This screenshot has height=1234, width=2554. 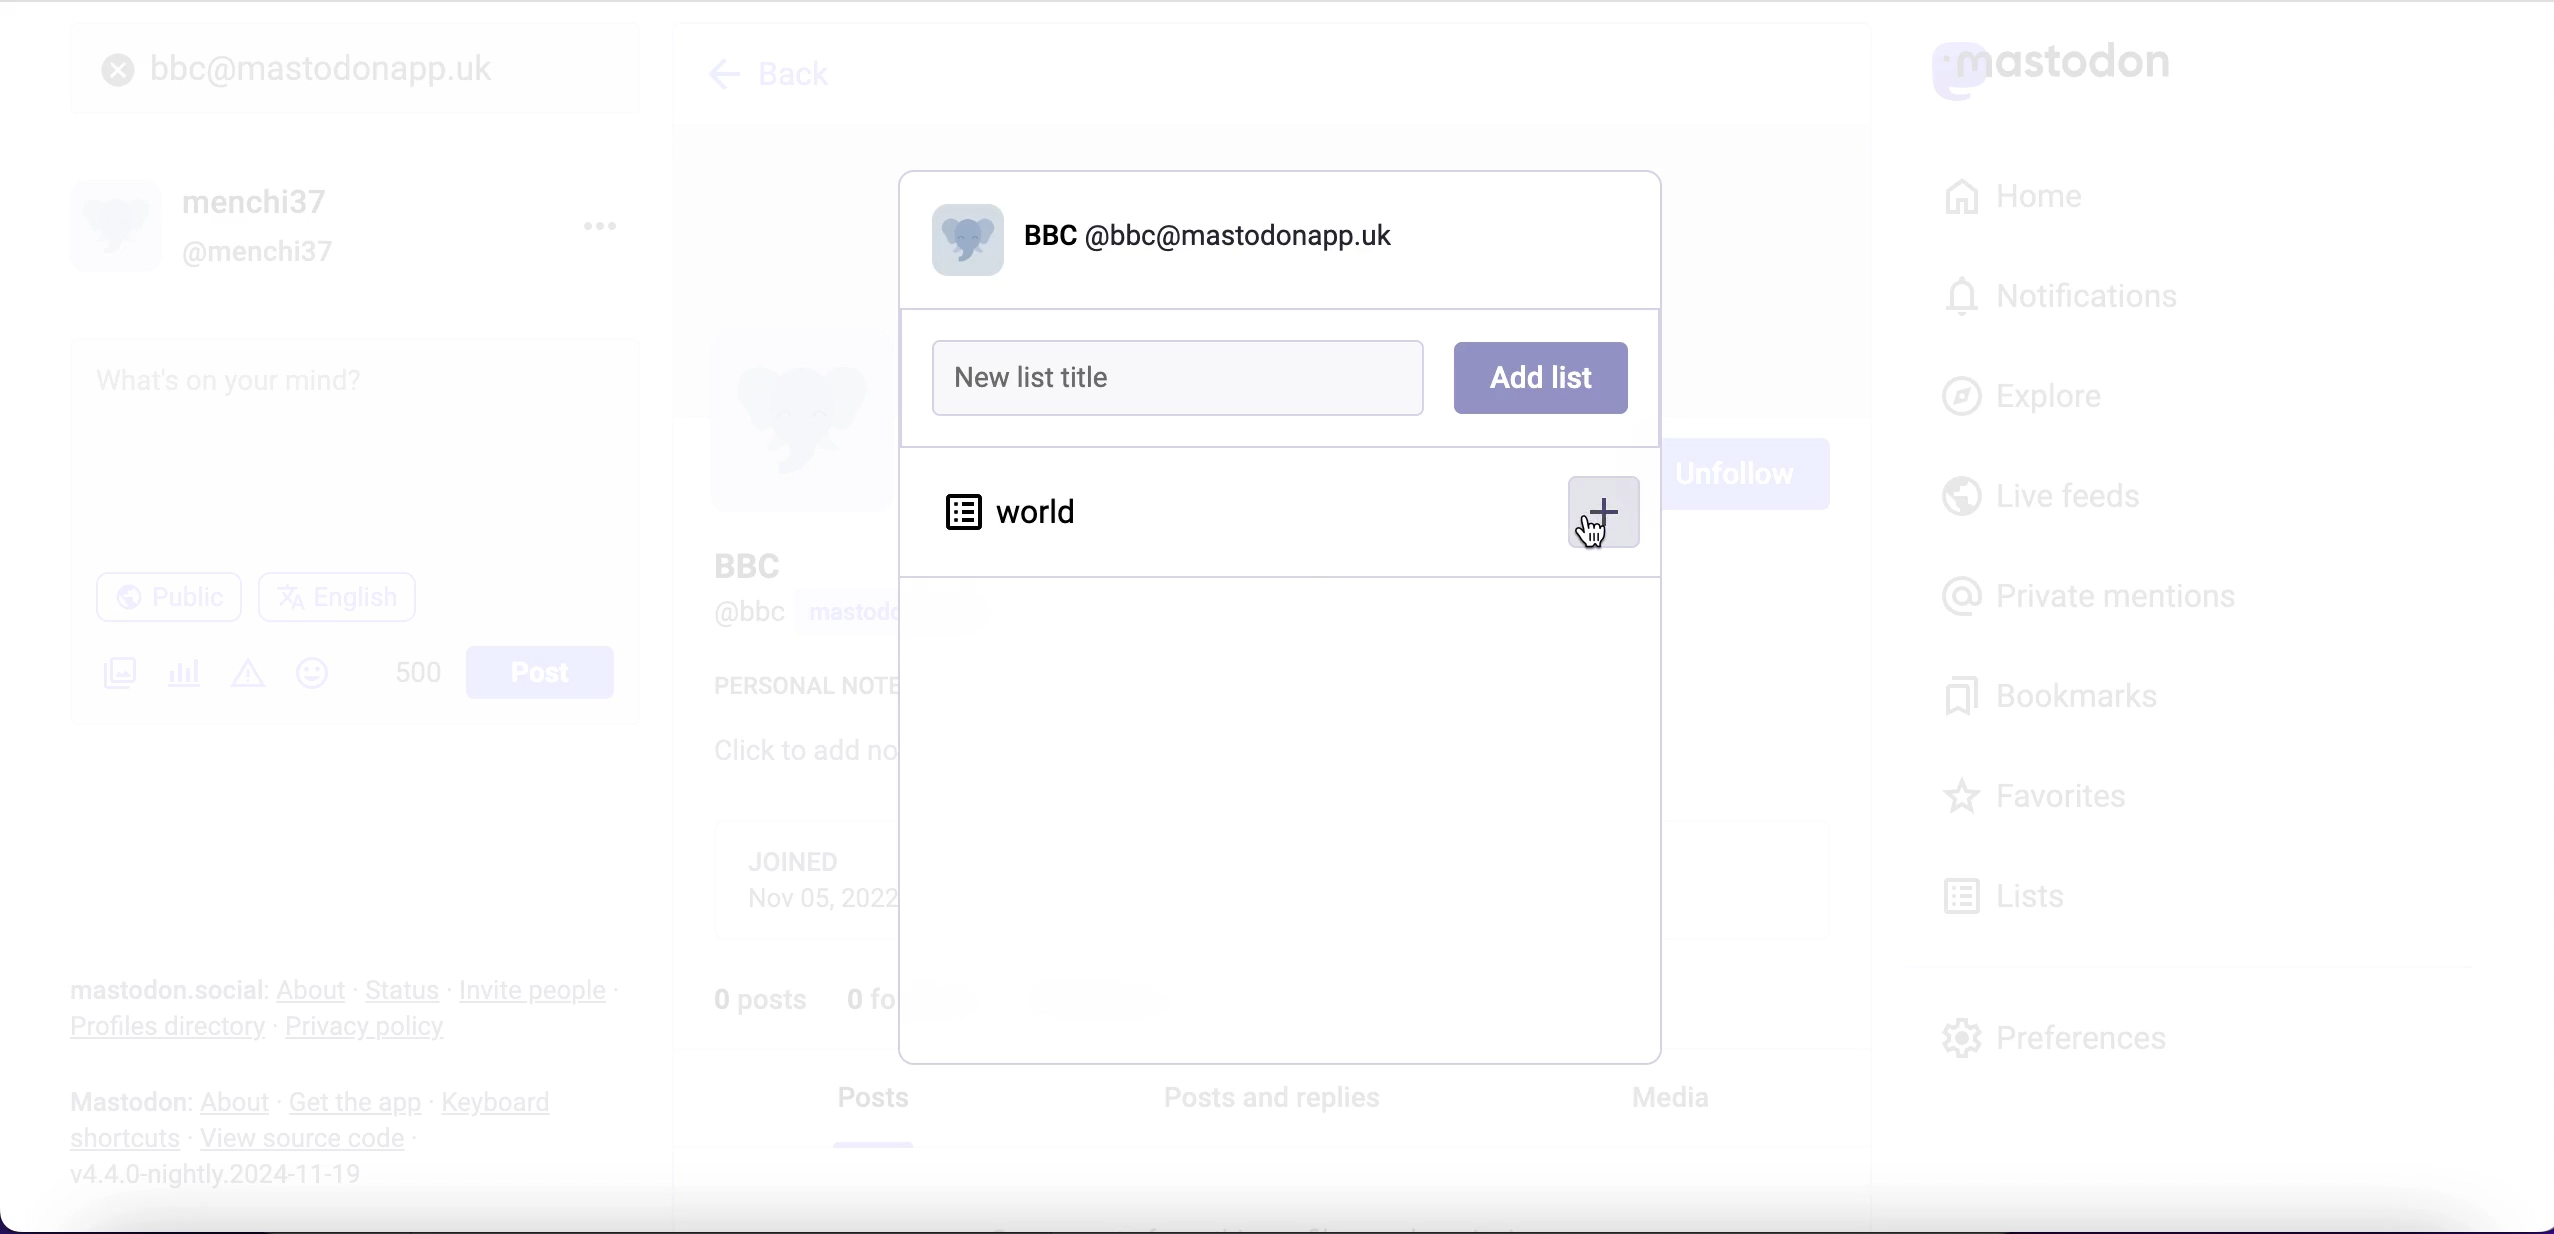 I want to click on cursor, so click(x=1582, y=533).